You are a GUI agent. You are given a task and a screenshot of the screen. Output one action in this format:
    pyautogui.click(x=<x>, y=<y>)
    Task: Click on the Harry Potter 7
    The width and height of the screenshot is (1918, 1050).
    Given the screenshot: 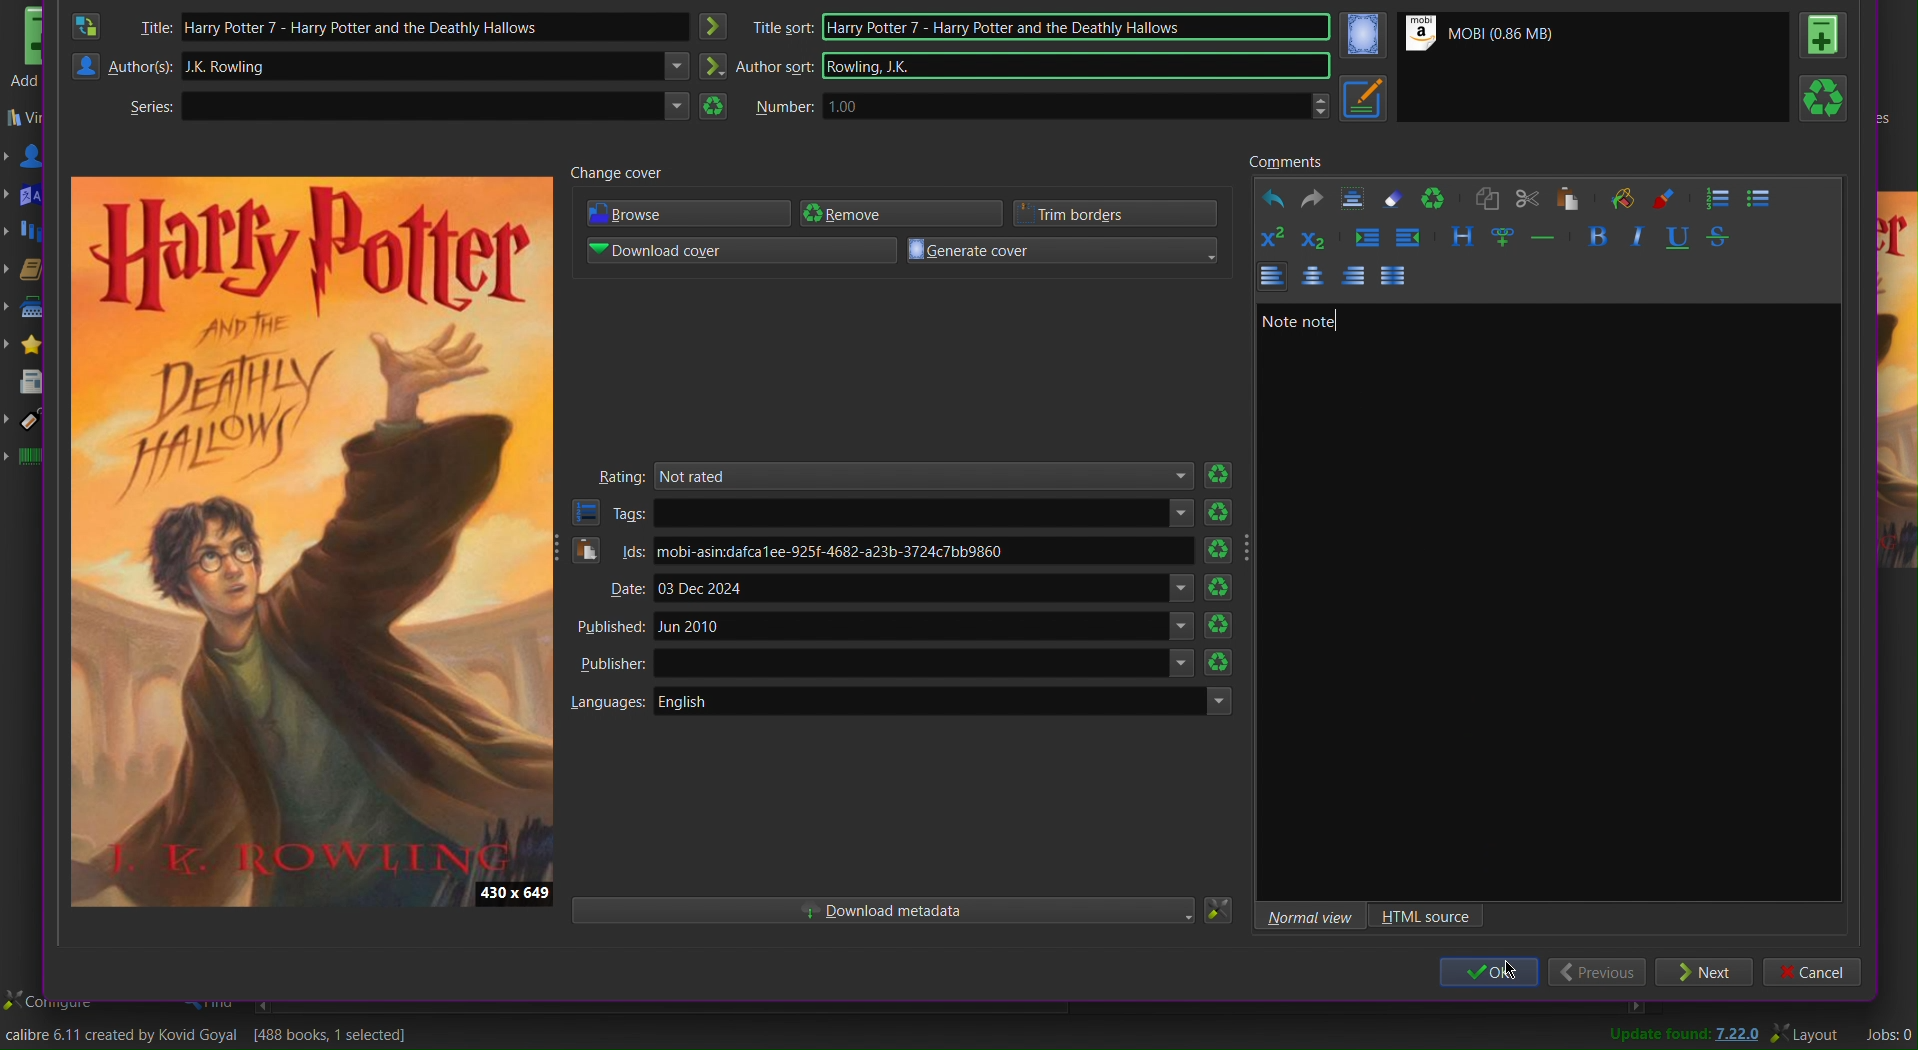 What is the action you would take?
    pyautogui.click(x=1075, y=26)
    